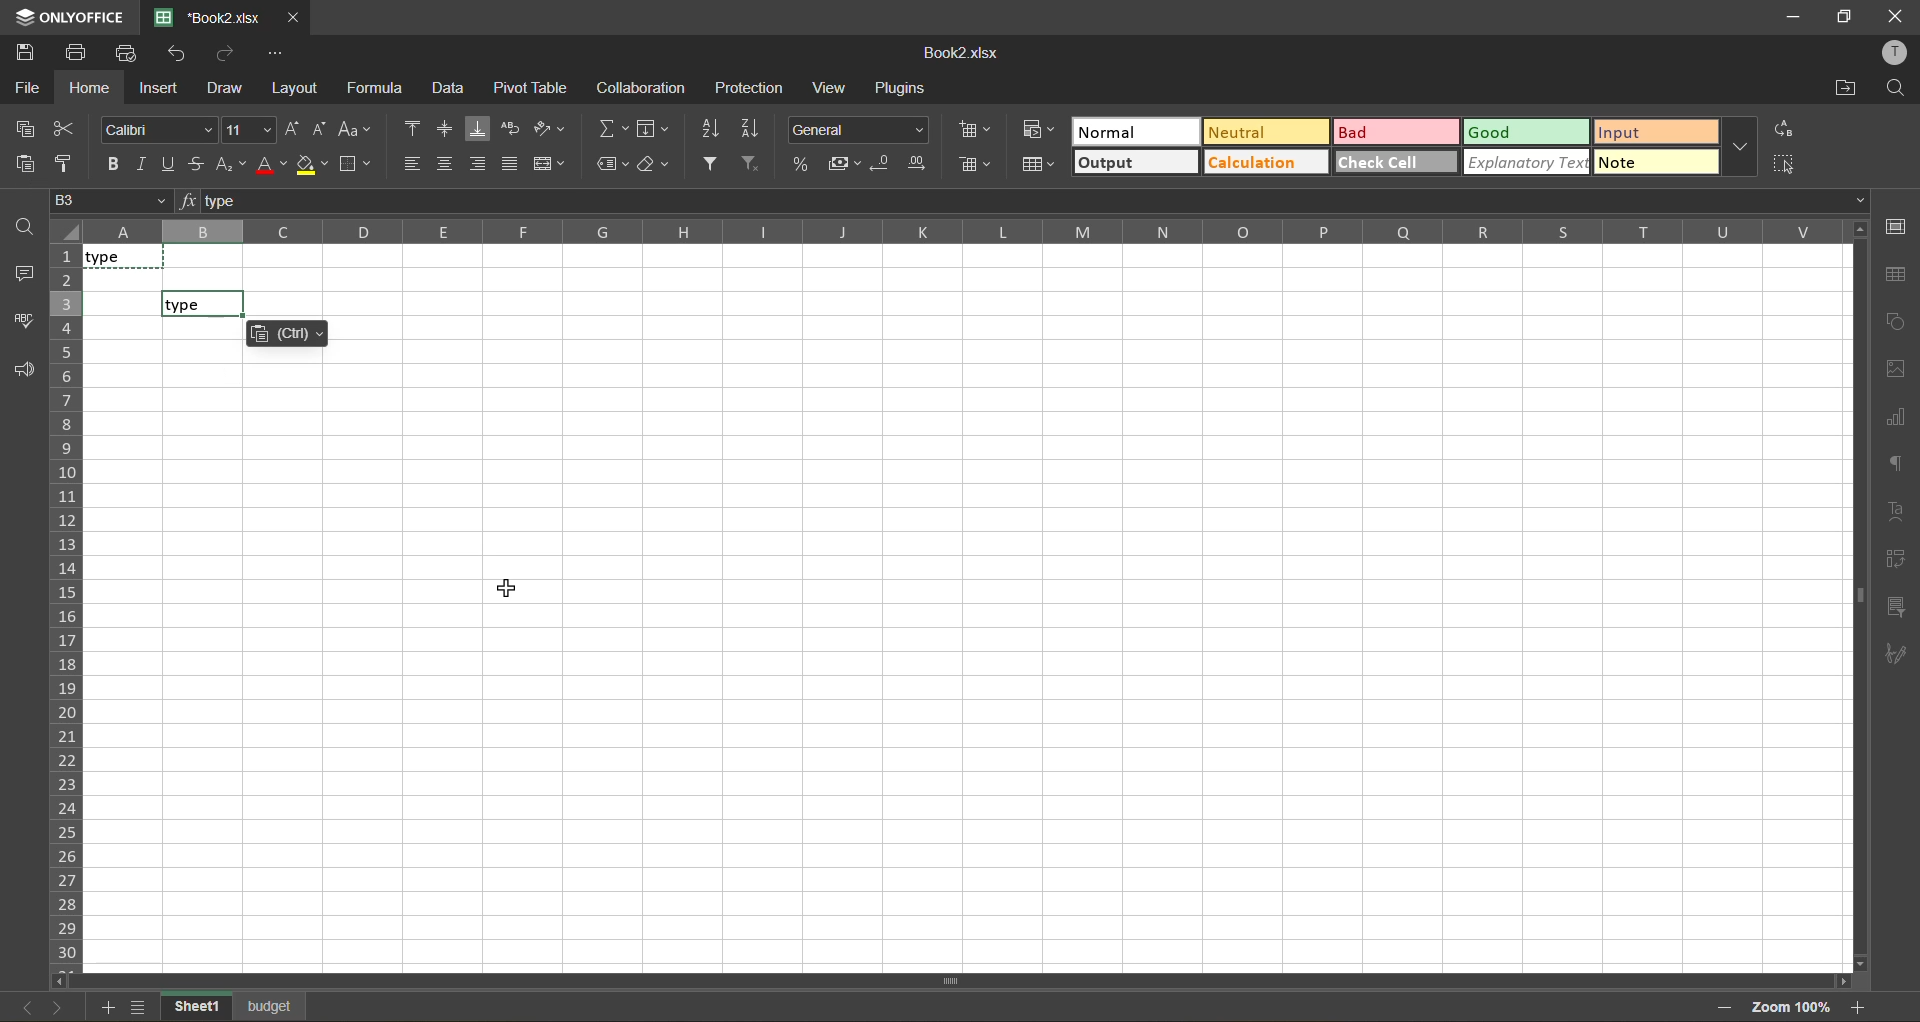  I want to click on input, so click(1656, 131).